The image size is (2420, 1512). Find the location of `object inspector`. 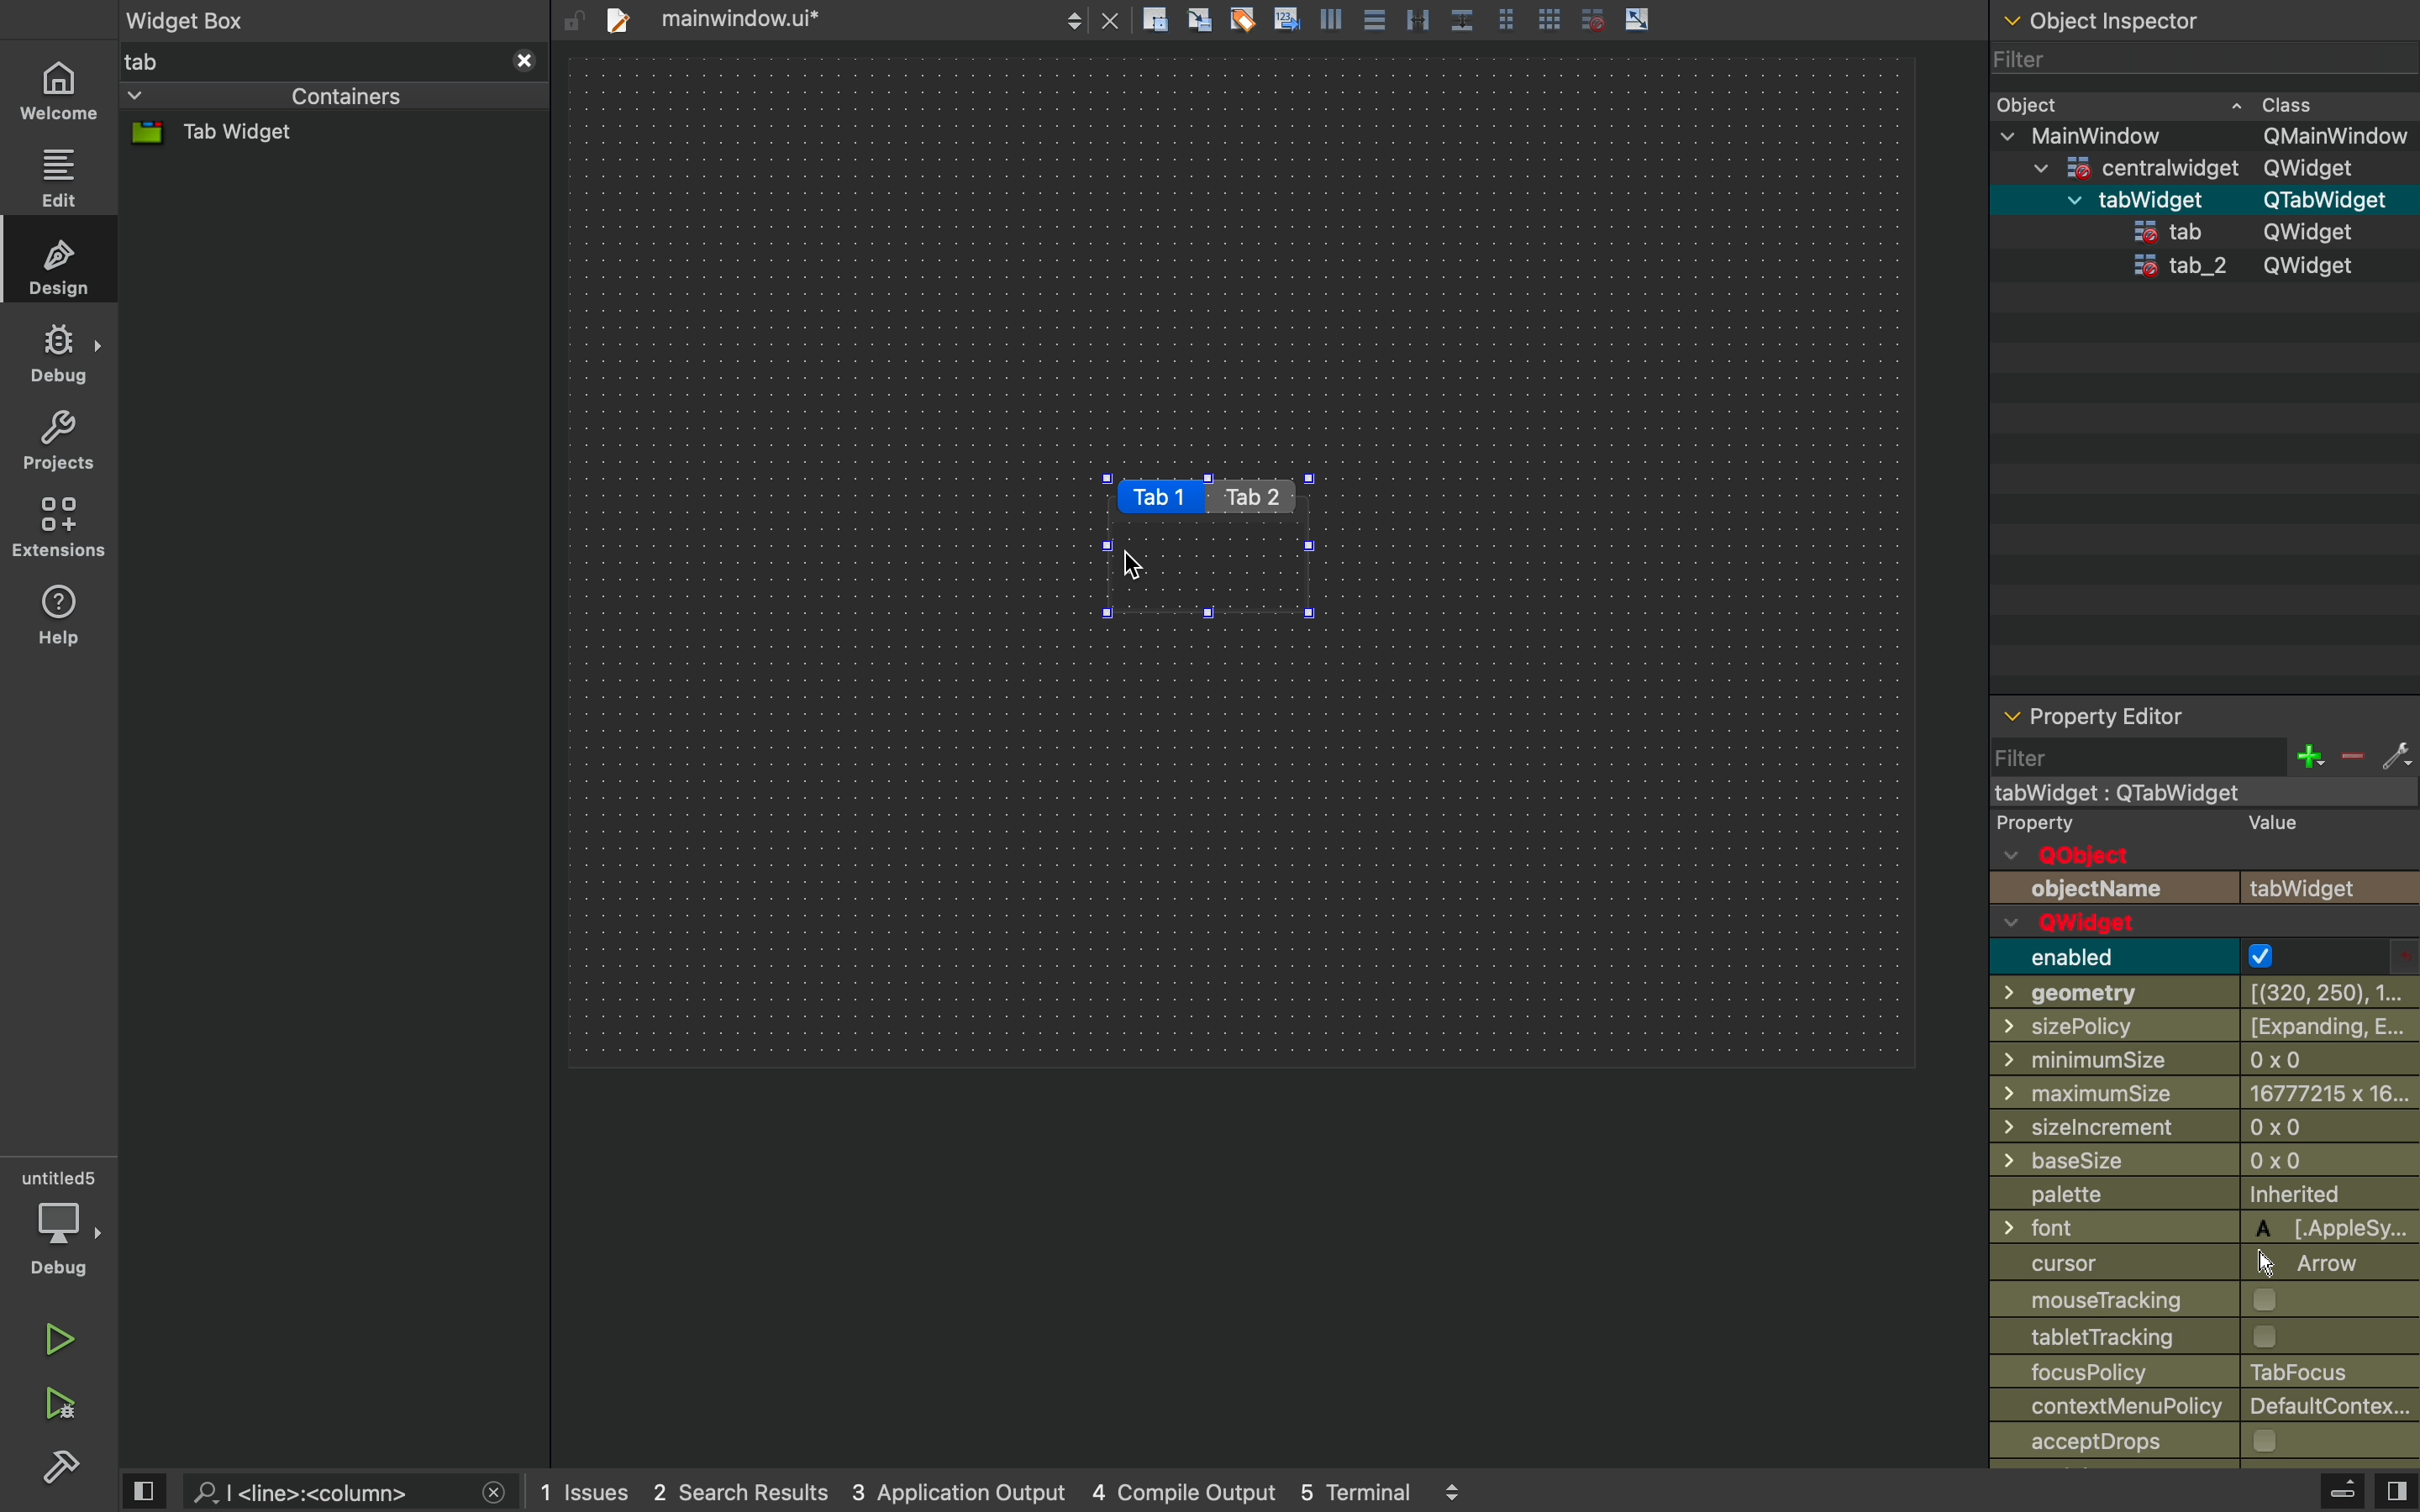

object inspector is located at coordinates (2198, 17).